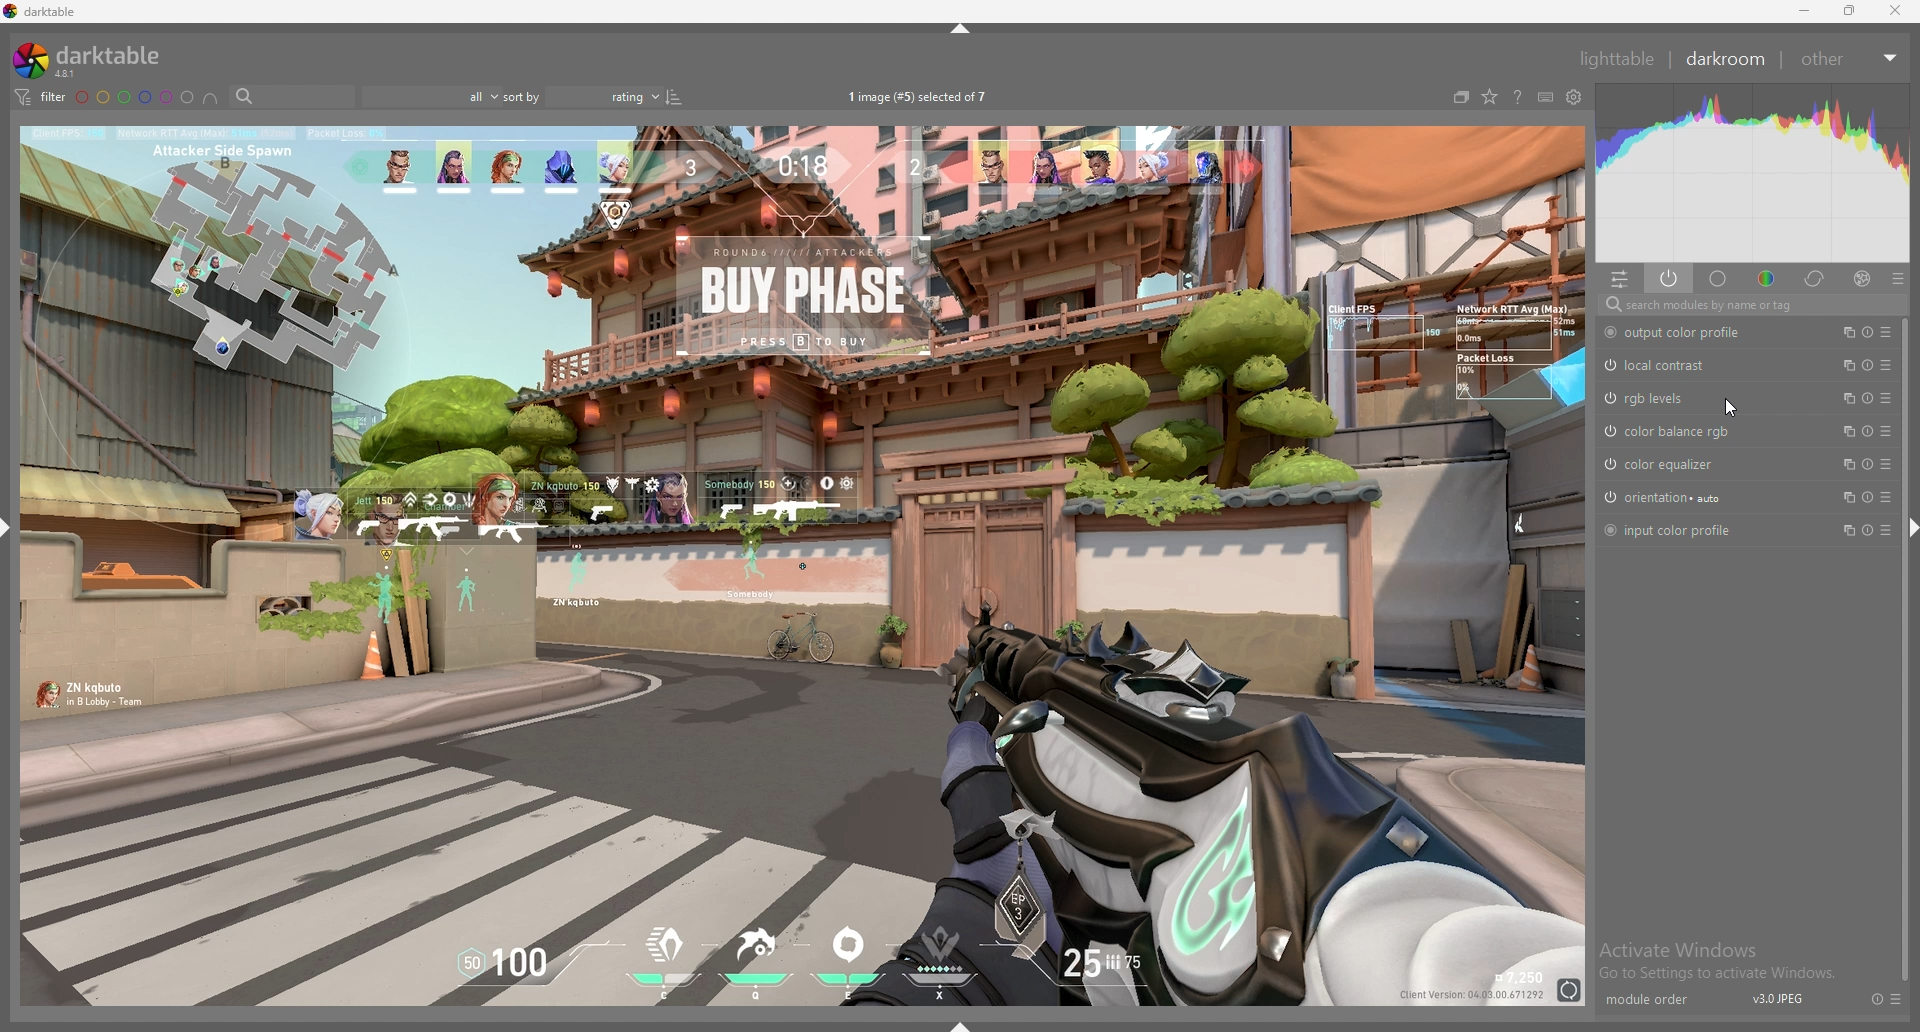 The image size is (1920, 1032). I want to click on color, so click(1767, 279).